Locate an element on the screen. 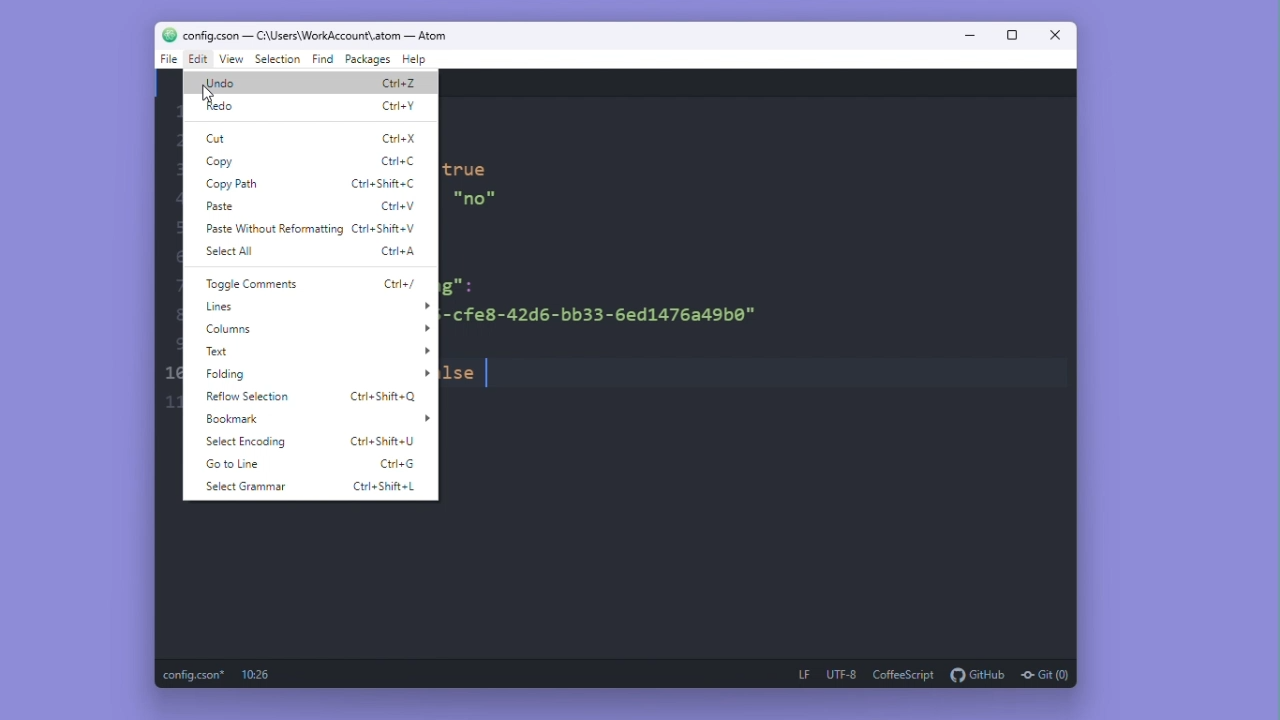 The image size is (1280, 720). folding is located at coordinates (311, 373).